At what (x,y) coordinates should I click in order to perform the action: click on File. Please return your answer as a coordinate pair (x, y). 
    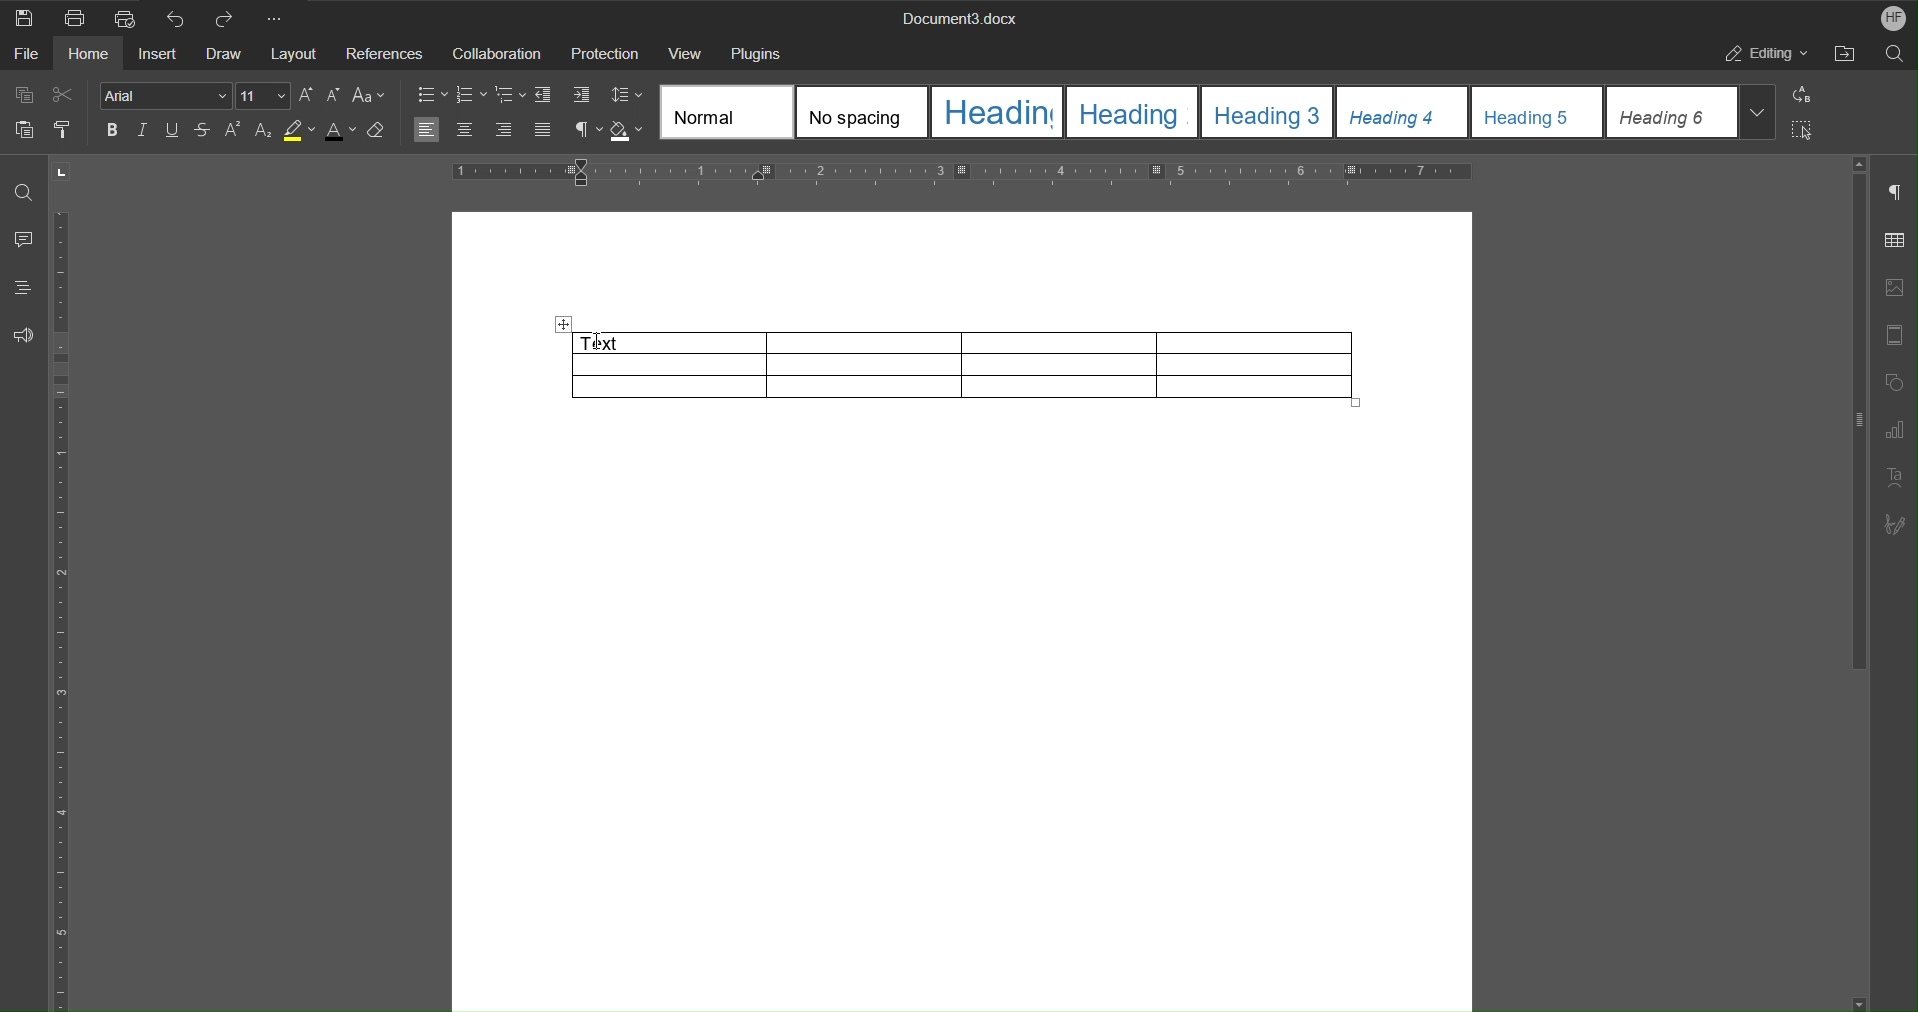
    Looking at the image, I should click on (25, 54).